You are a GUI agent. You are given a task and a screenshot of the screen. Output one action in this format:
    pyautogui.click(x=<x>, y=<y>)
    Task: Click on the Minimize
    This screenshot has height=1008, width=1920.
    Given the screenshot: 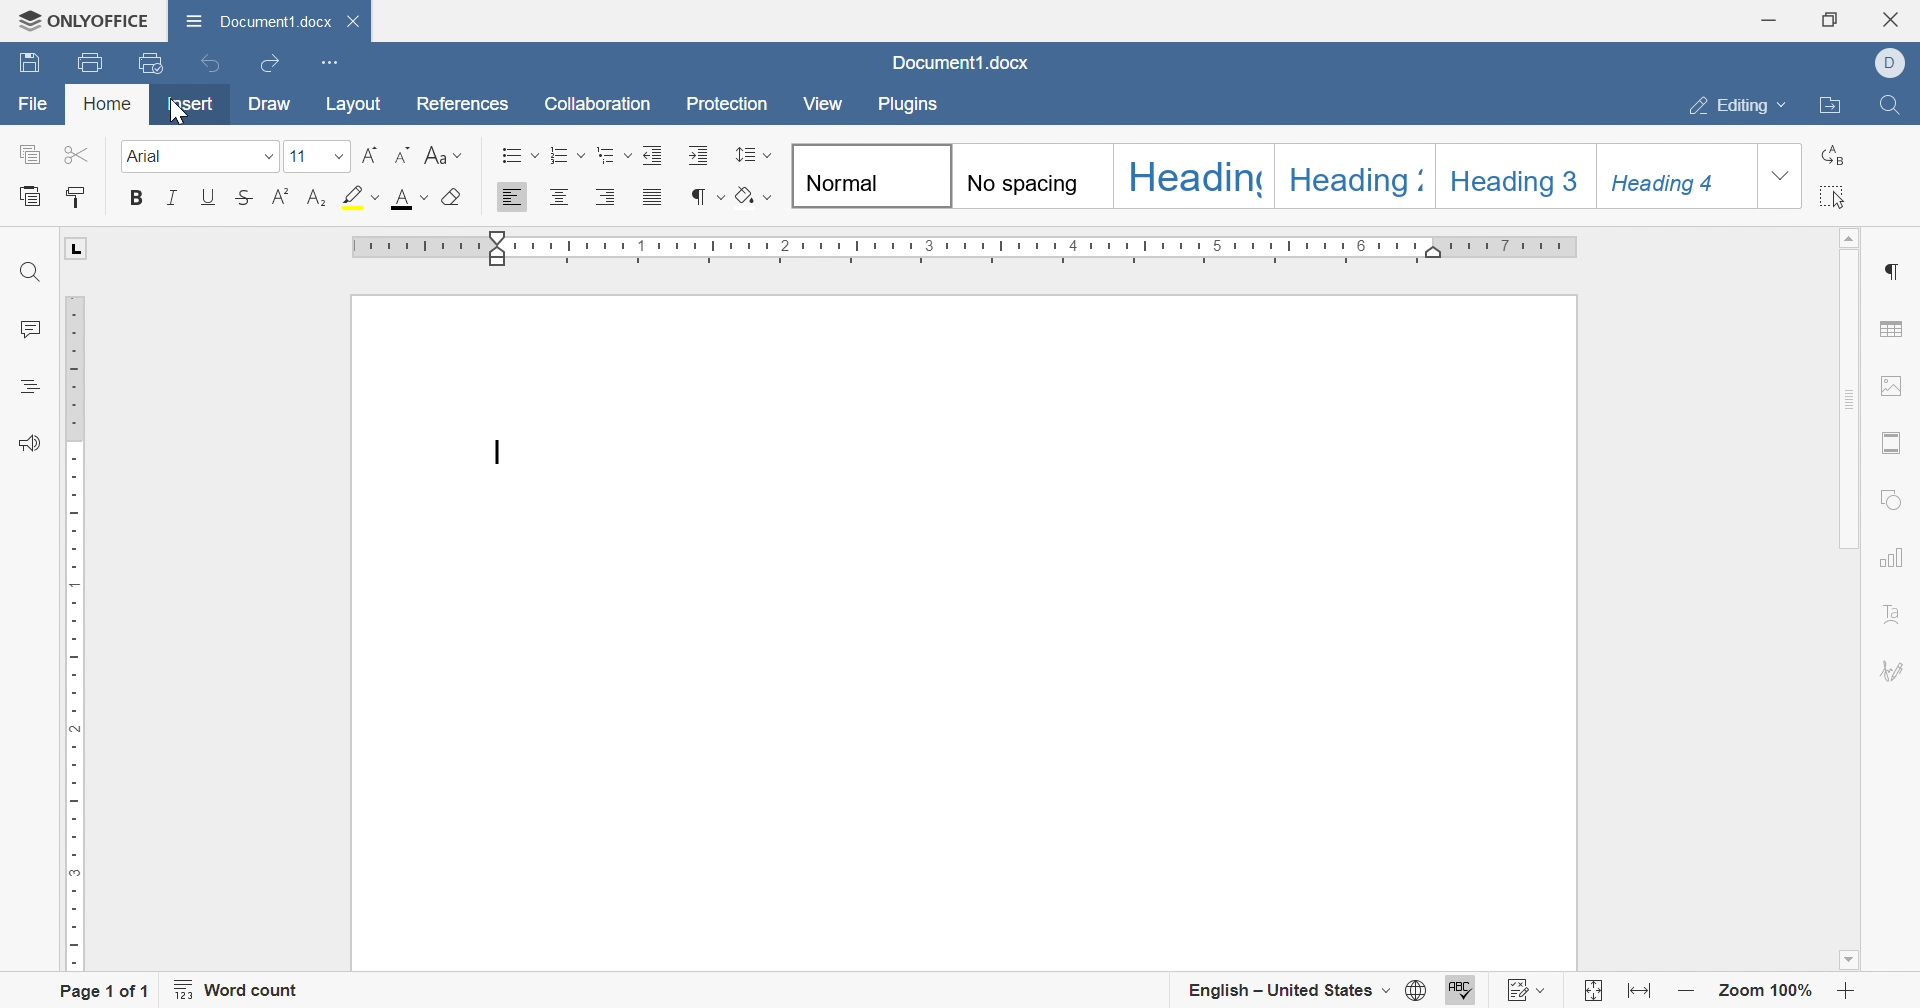 What is the action you would take?
    pyautogui.click(x=1769, y=22)
    